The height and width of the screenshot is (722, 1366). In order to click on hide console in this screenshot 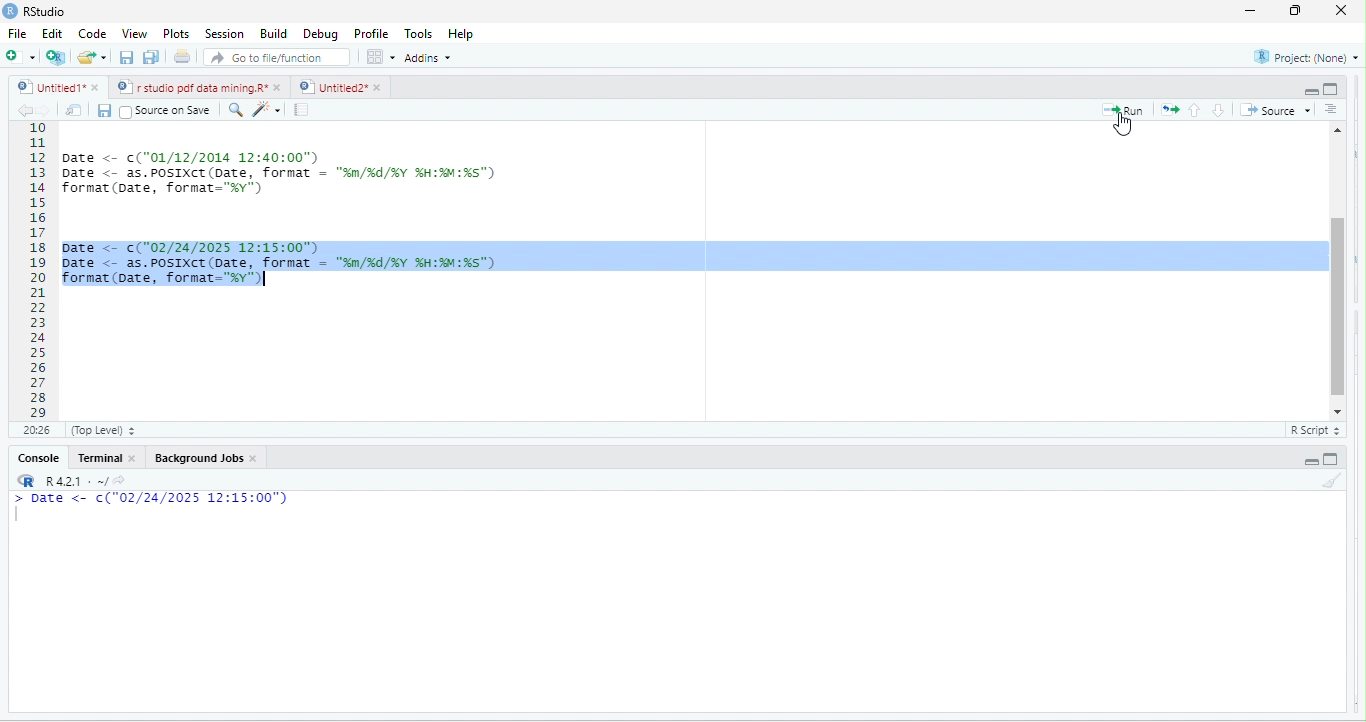, I will do `click(1334, 89)`.